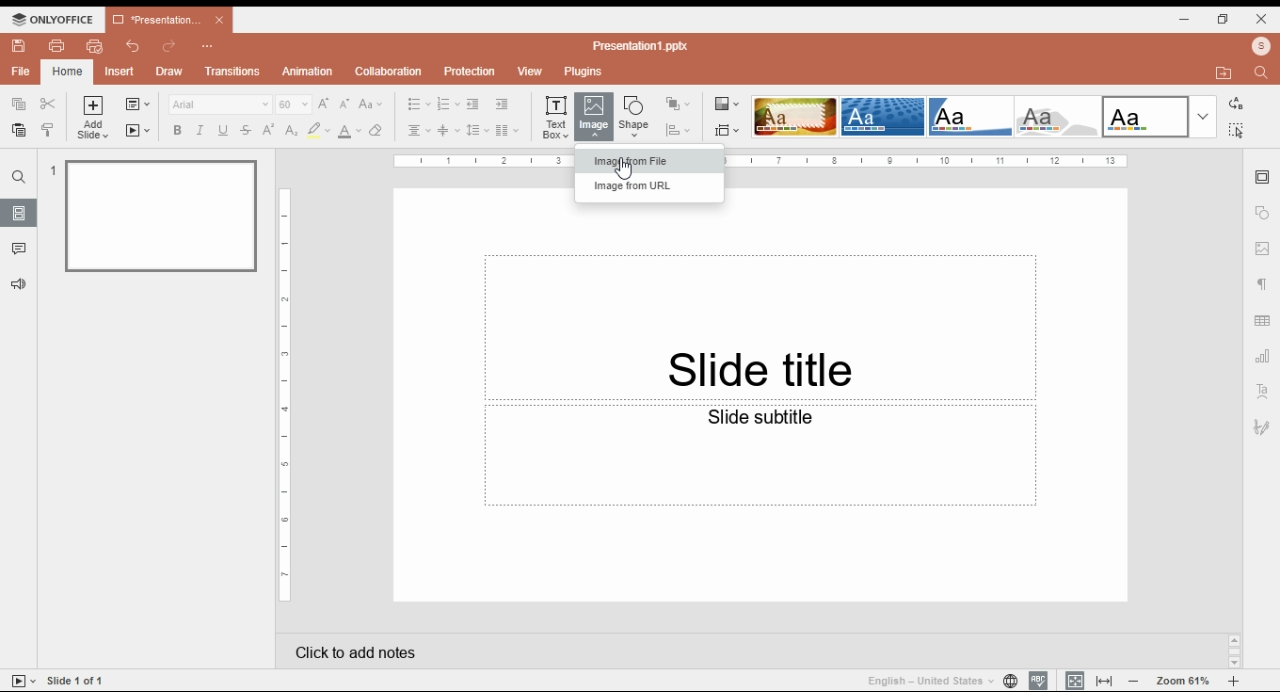  What do you see at coordinates (1261, 48) in the screenshot?
I see `profile` at bounding box center [1261, 48].